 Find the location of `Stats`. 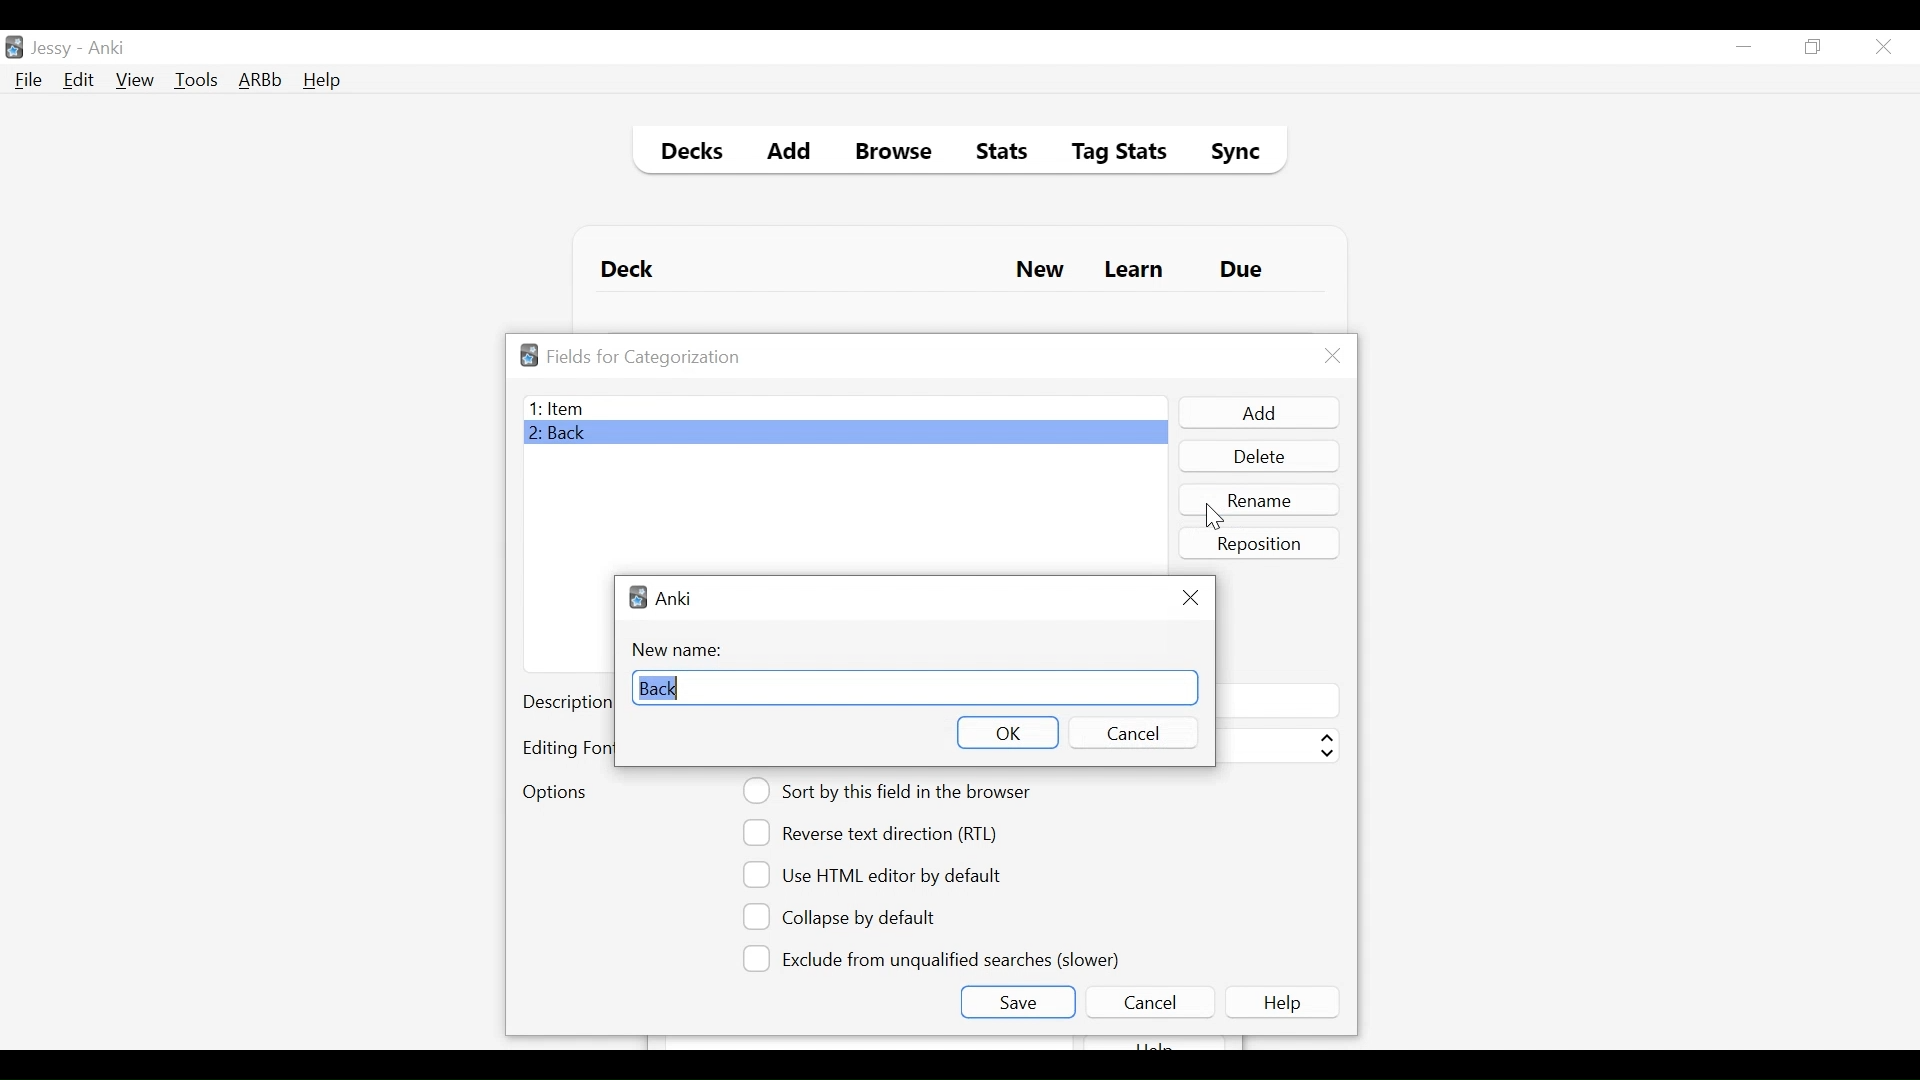

Stats is located at coordinates (995, 152).